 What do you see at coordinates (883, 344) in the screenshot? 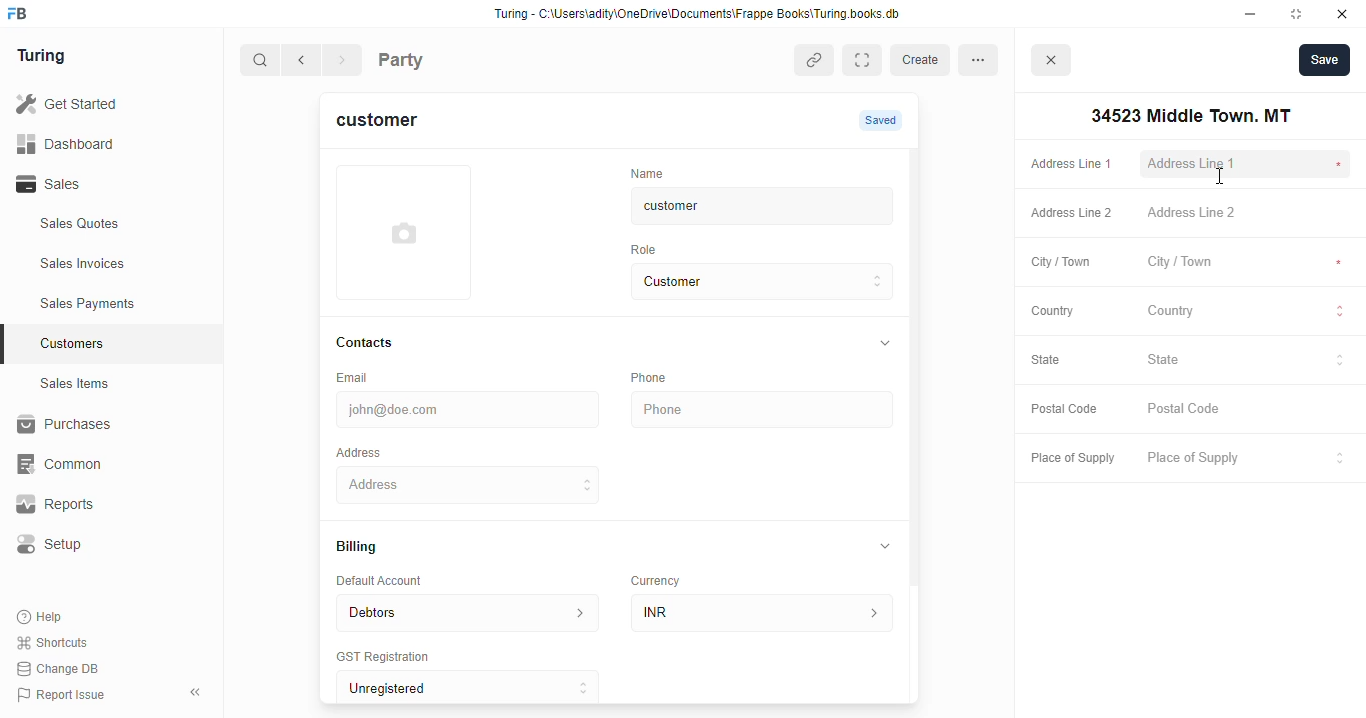
I see `collapse` at bounding box center [883, 344].